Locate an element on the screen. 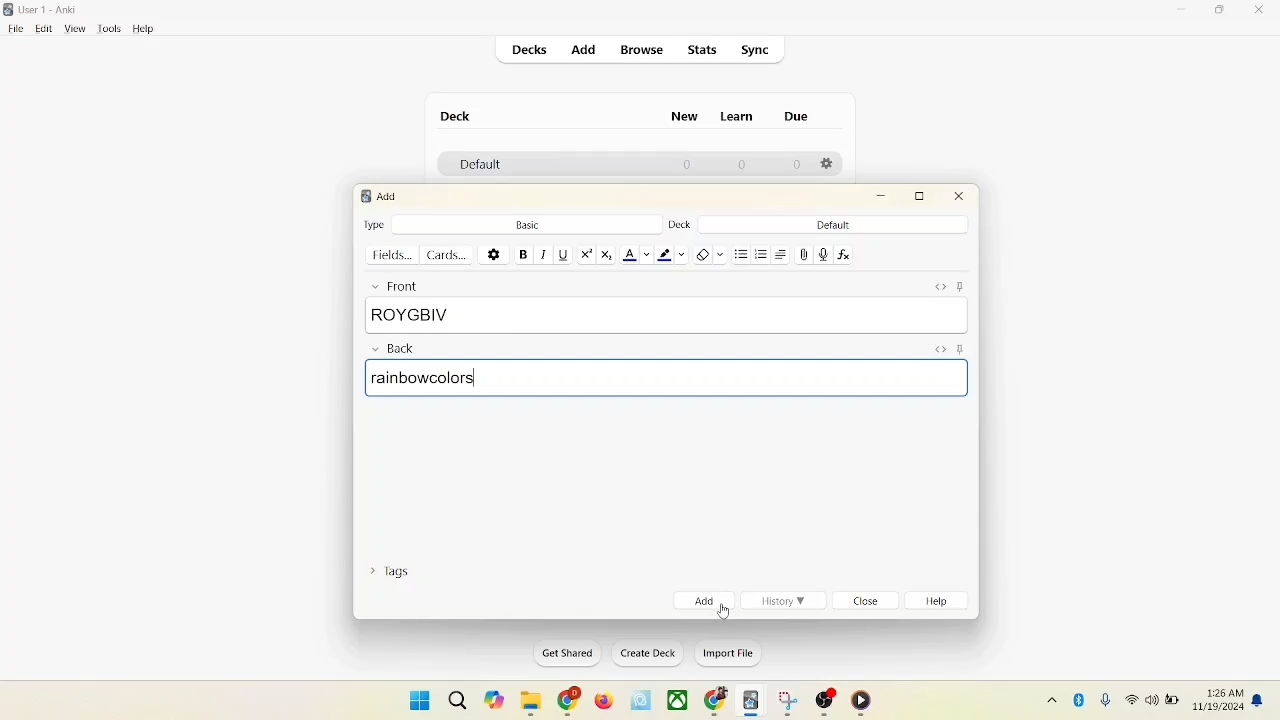  time is located at coordinates (1221, 690).